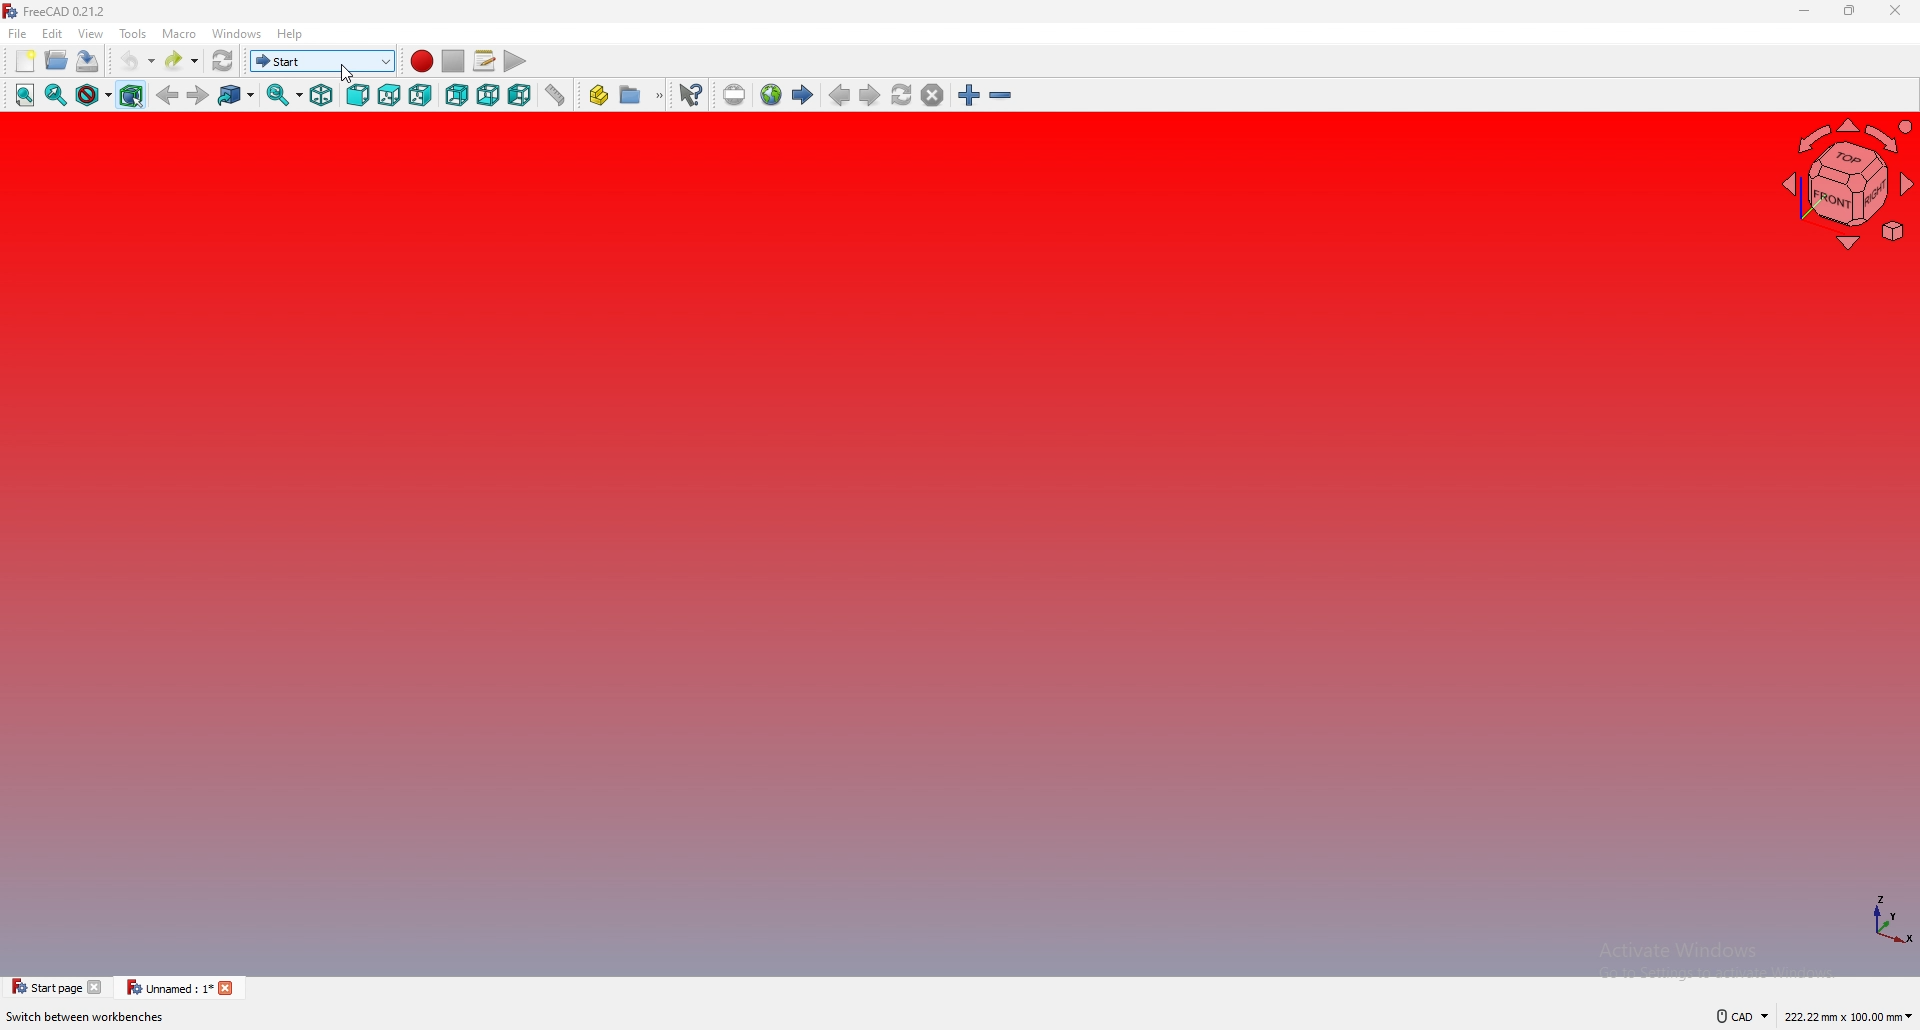 The image size is (1920, 1030). Describe the element at coordinates (133, 33) in the screenshot. I see `tools` at that location.